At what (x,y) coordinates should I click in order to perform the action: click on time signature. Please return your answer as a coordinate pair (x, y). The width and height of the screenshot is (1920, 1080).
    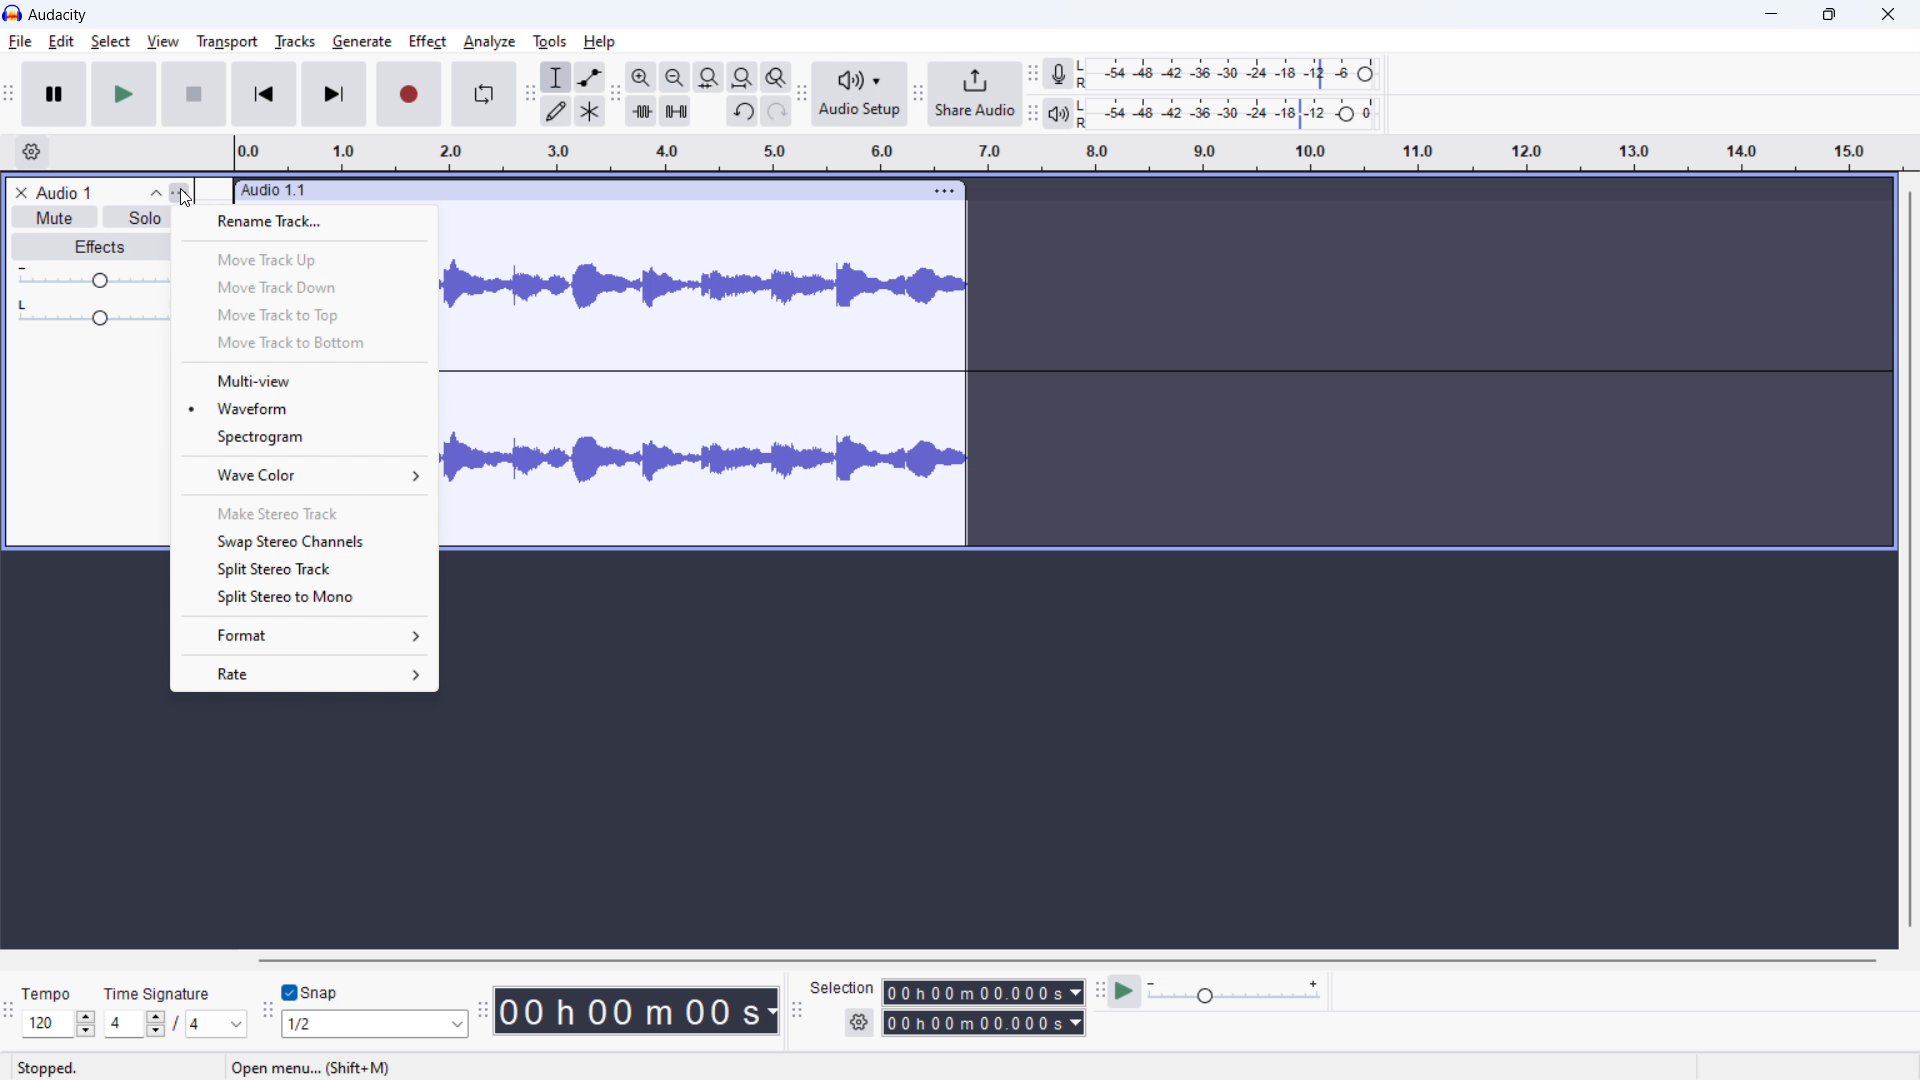
    Looking at the image, I should click on (160, 991).